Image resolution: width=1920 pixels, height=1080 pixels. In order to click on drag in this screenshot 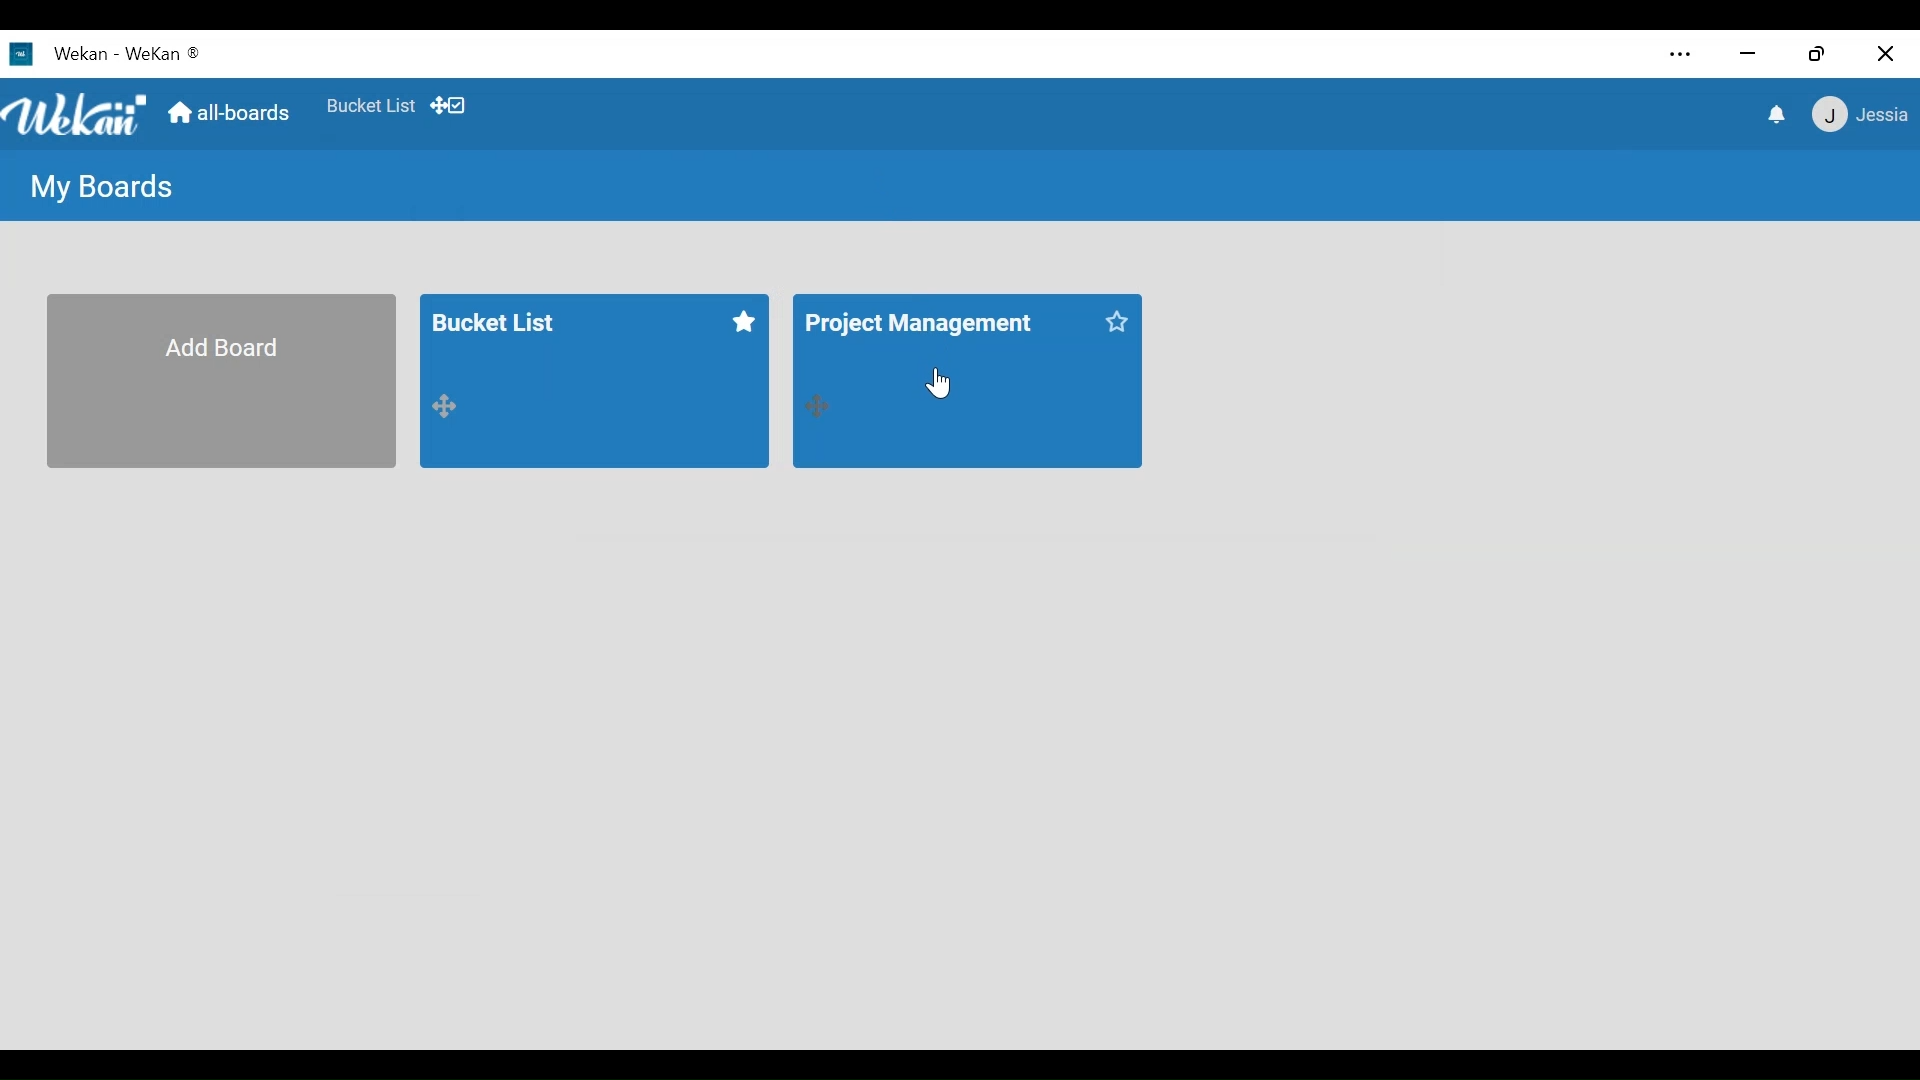, I will do `click(824, 411)`.